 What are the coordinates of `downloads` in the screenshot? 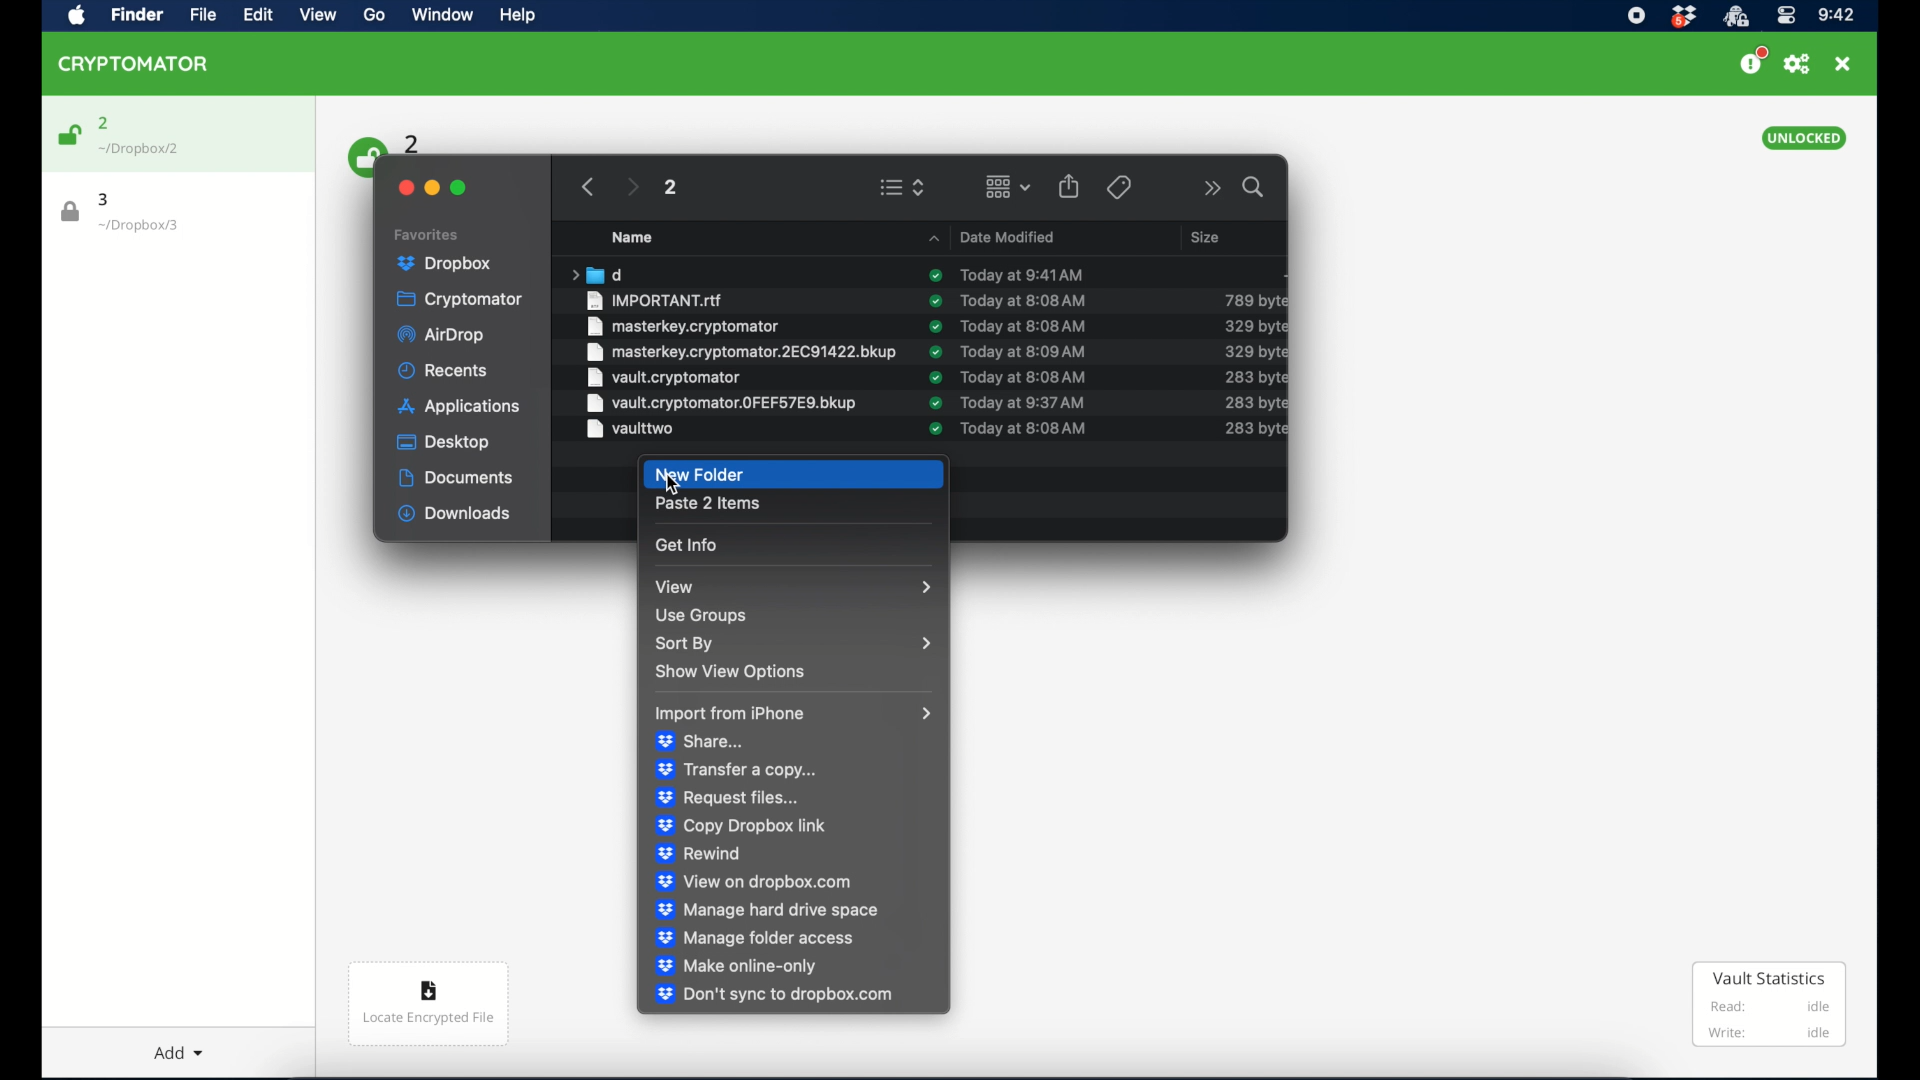 It's located at (455, 514).